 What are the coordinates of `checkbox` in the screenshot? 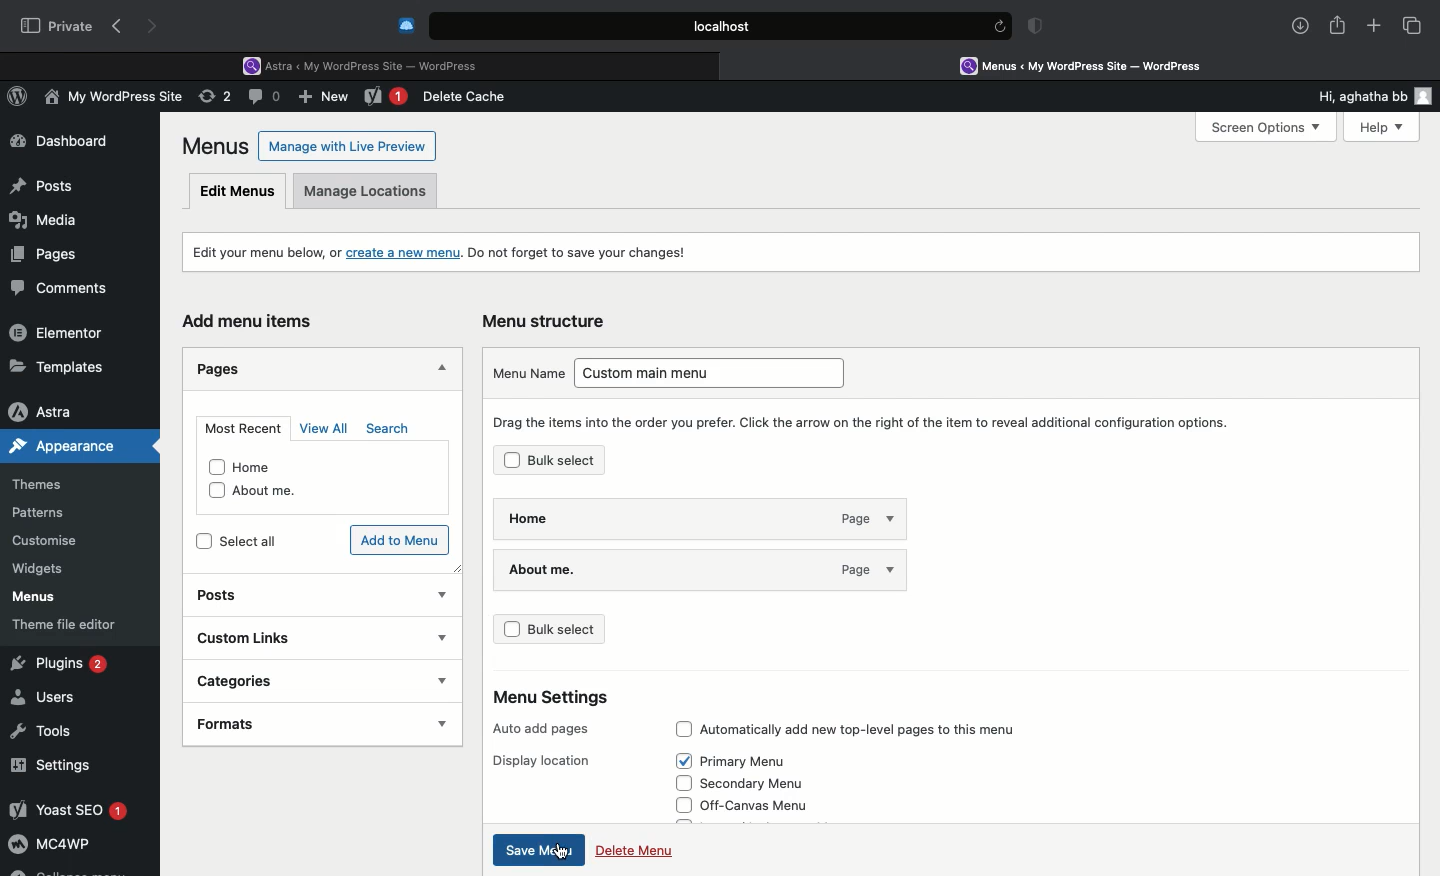 It's located at (217, 466).